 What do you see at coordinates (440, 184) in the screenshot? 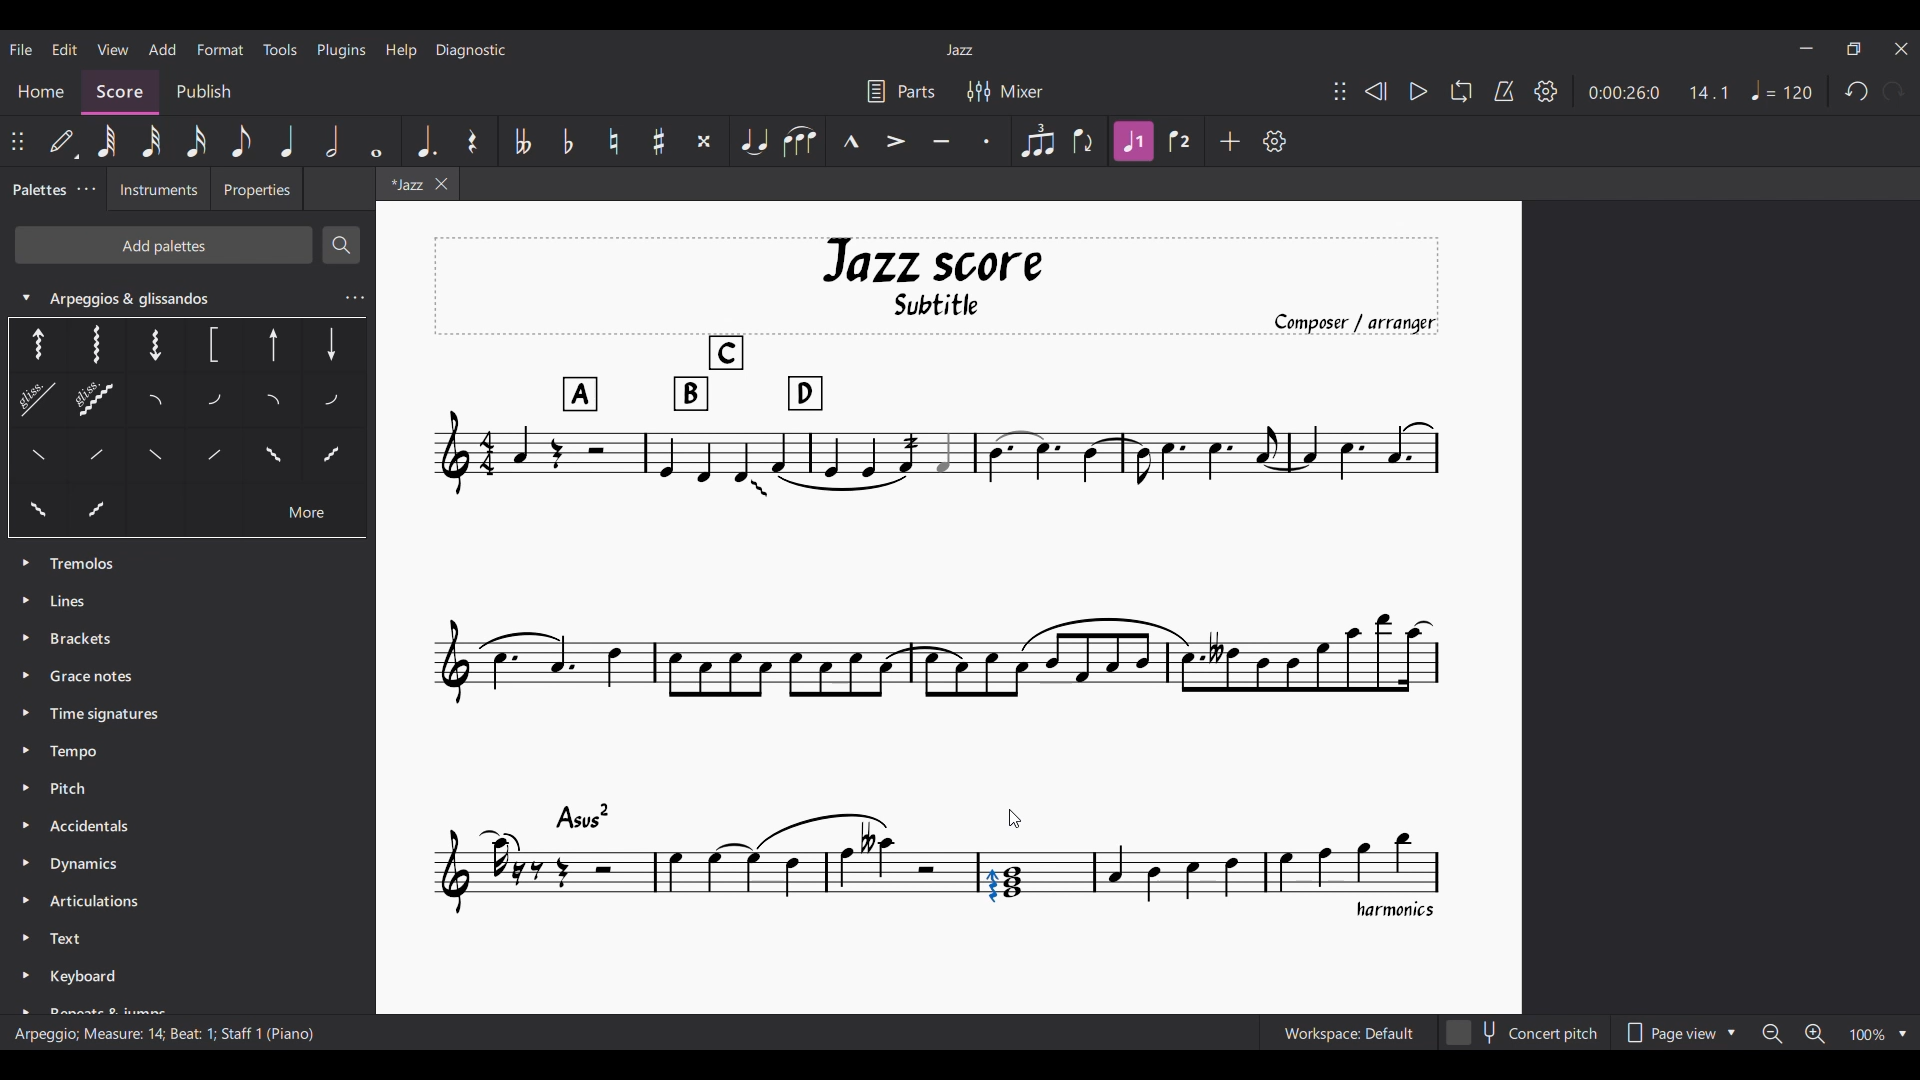
I see `Close tab` at bounding box center [440, 184].